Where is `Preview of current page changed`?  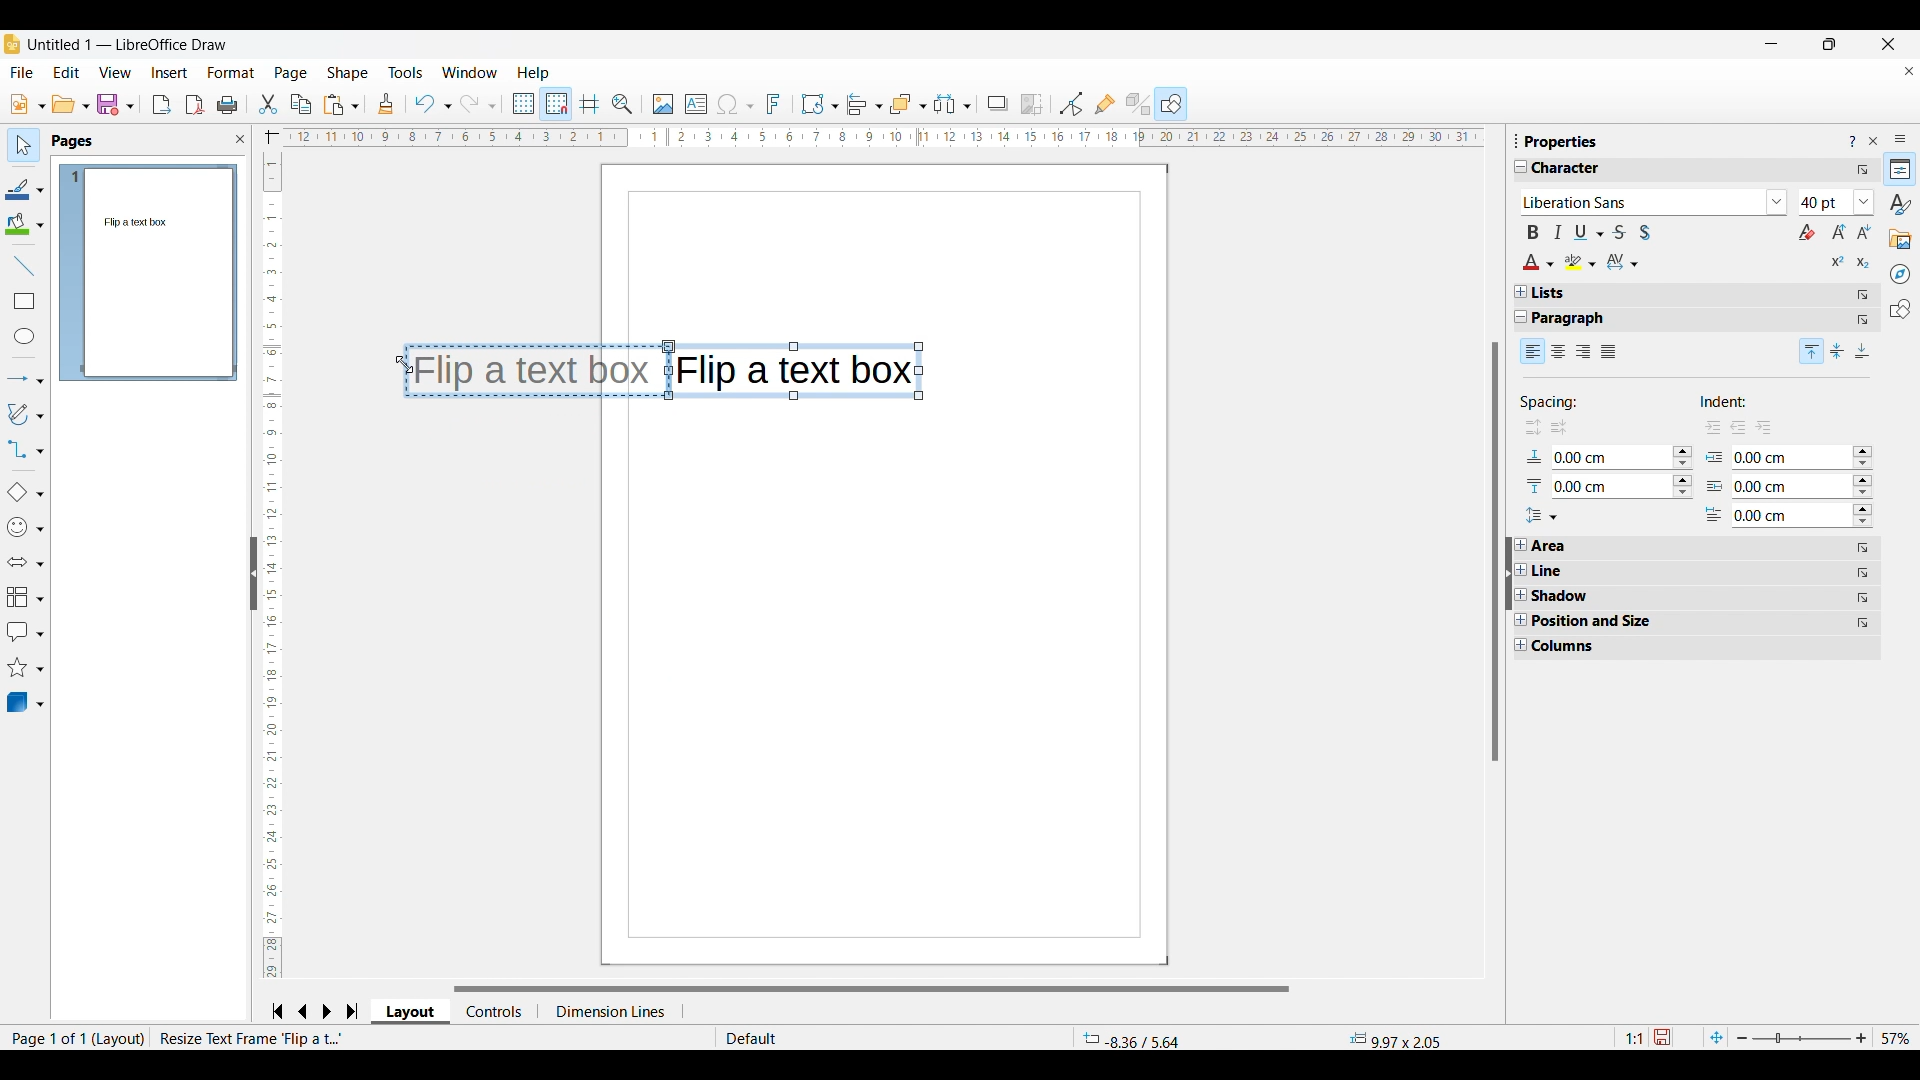 Preview of current page changed is located at coordinates (158, 272).